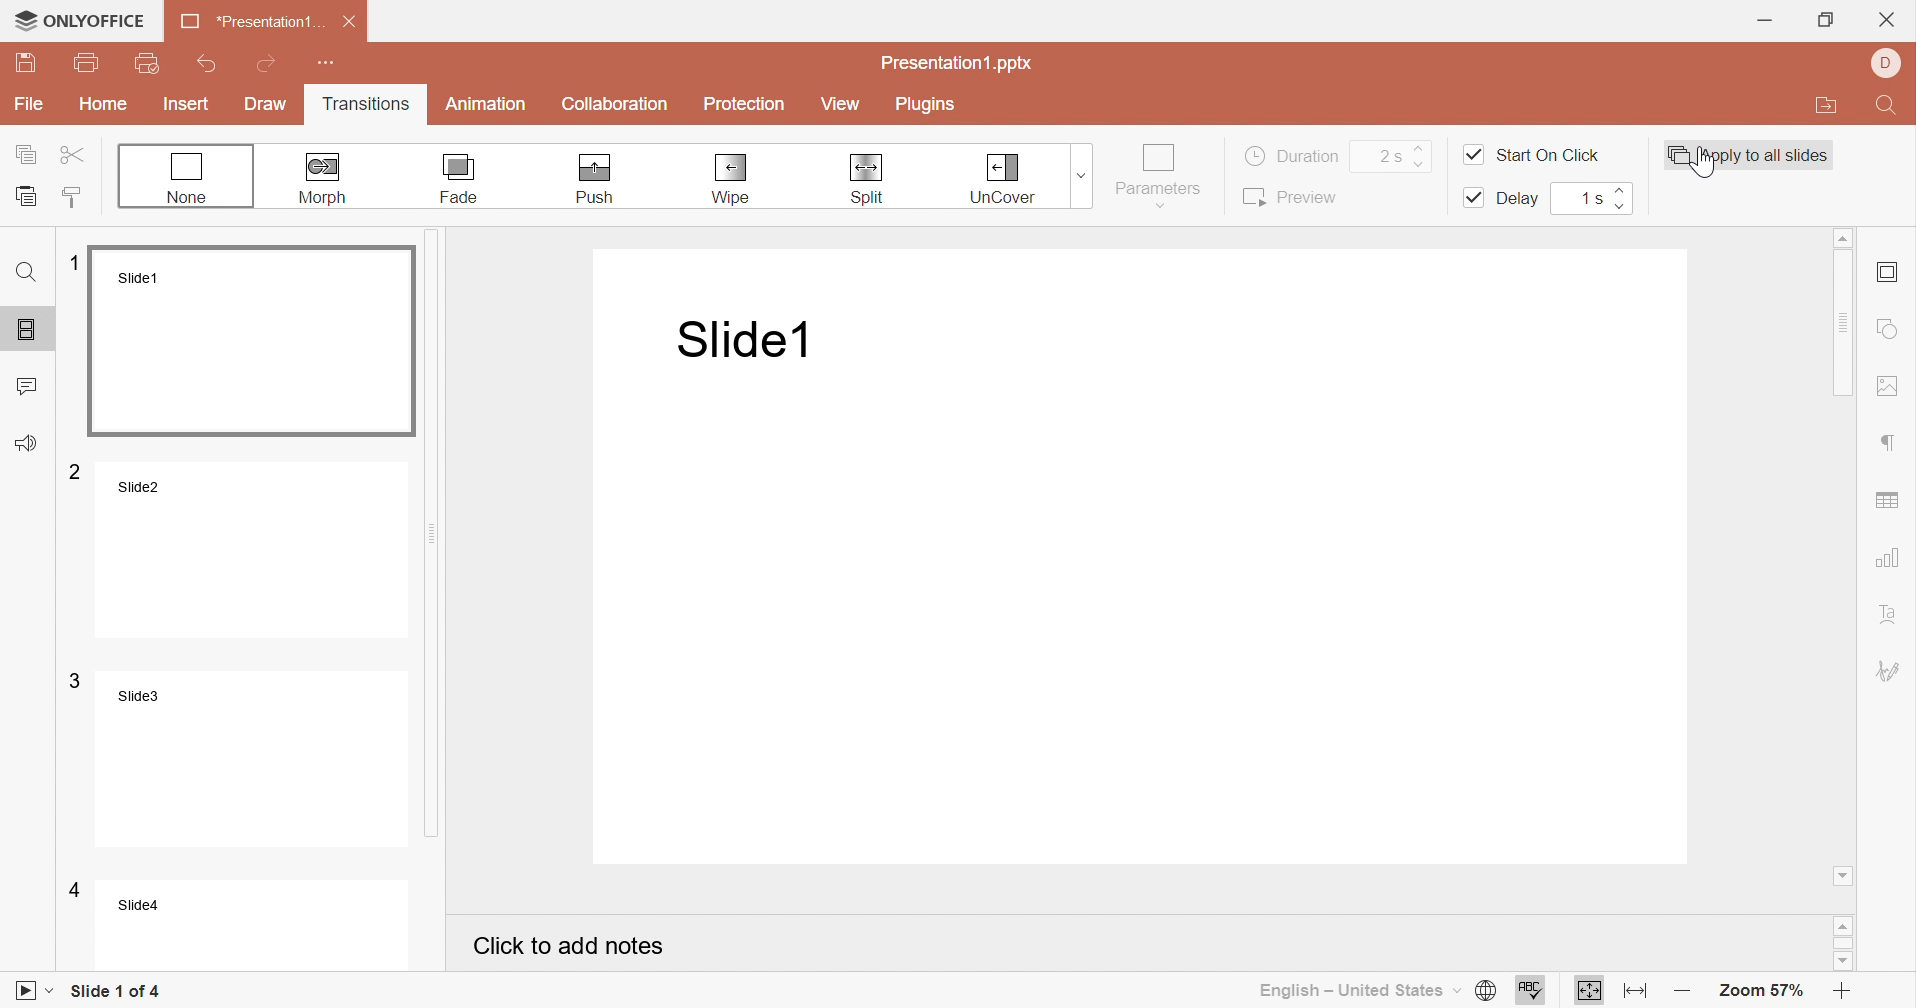 This screenshot has width=1916, height=1008. Describe the element at coordinates (616, 105) in the screenshot. I see `Collaboration` at that location.